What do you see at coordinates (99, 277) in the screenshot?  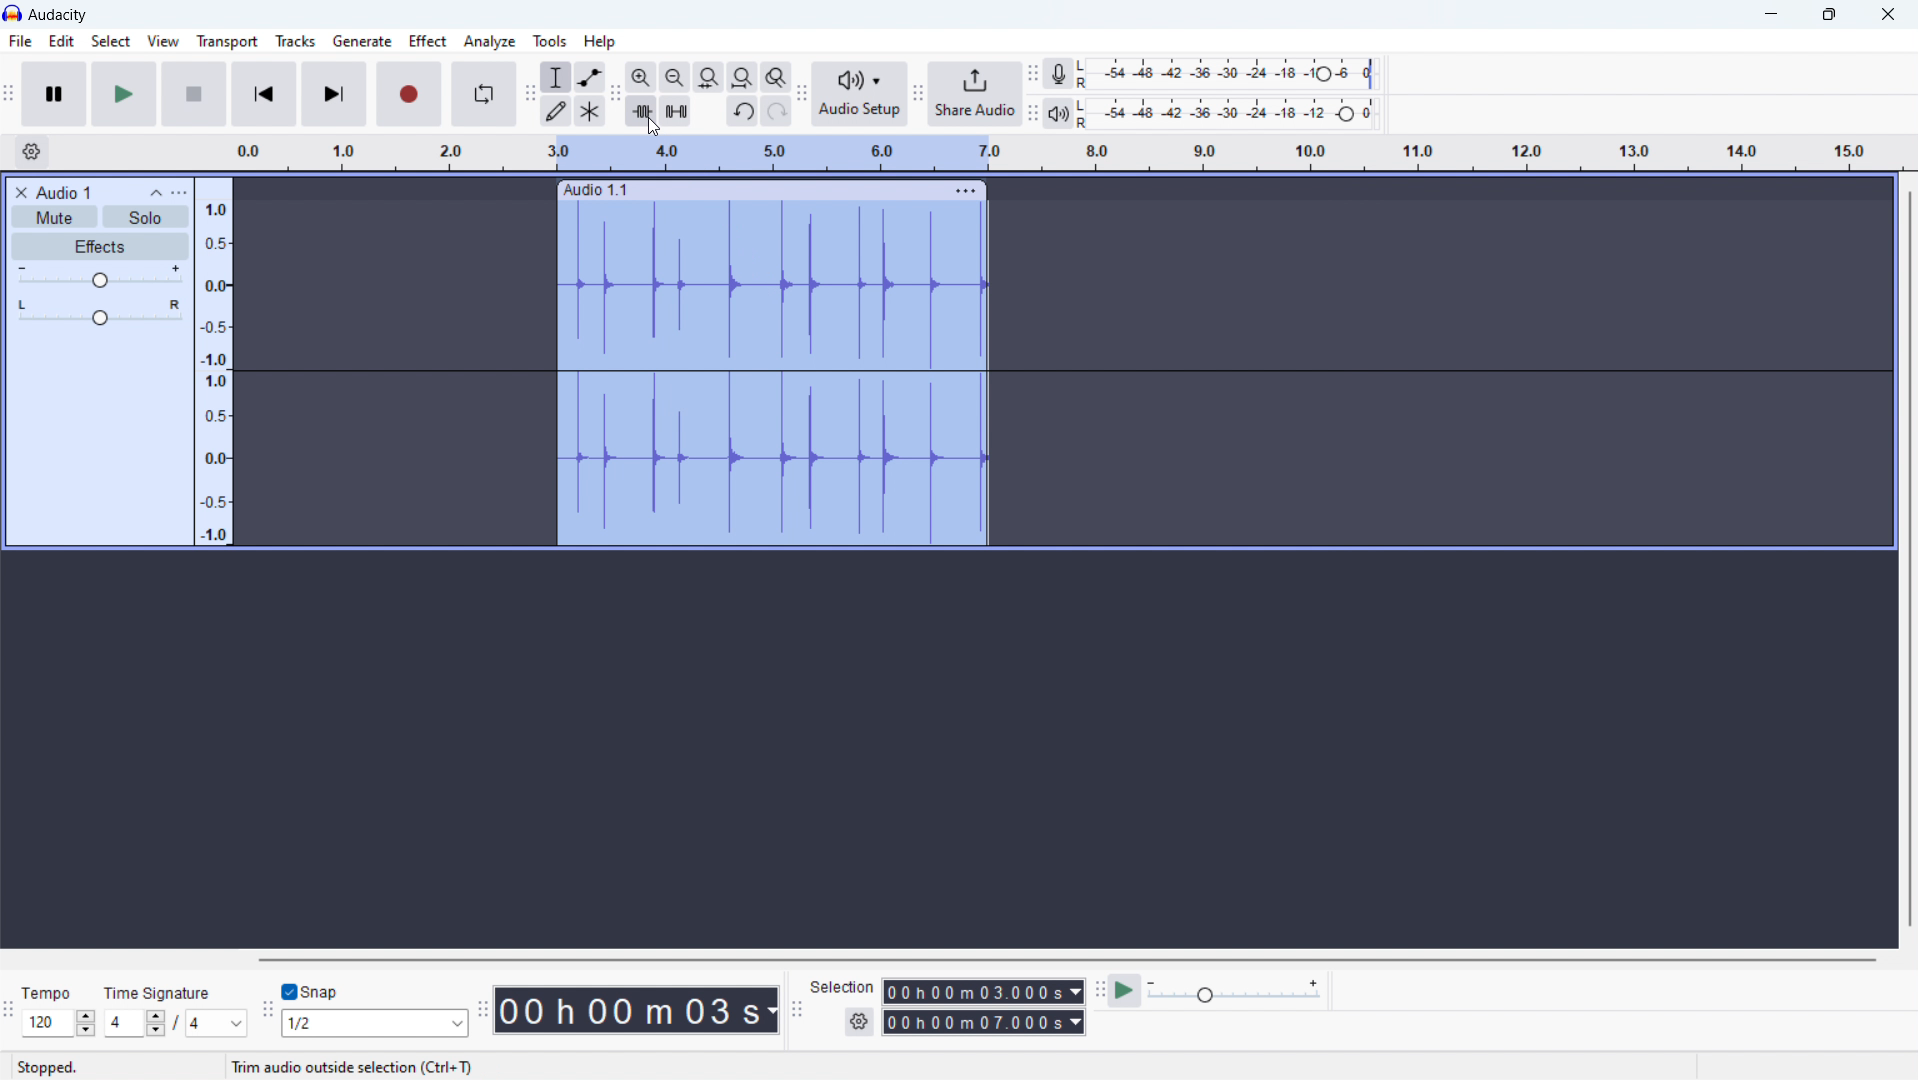 I see `volume` at bounding box center [99, 277].